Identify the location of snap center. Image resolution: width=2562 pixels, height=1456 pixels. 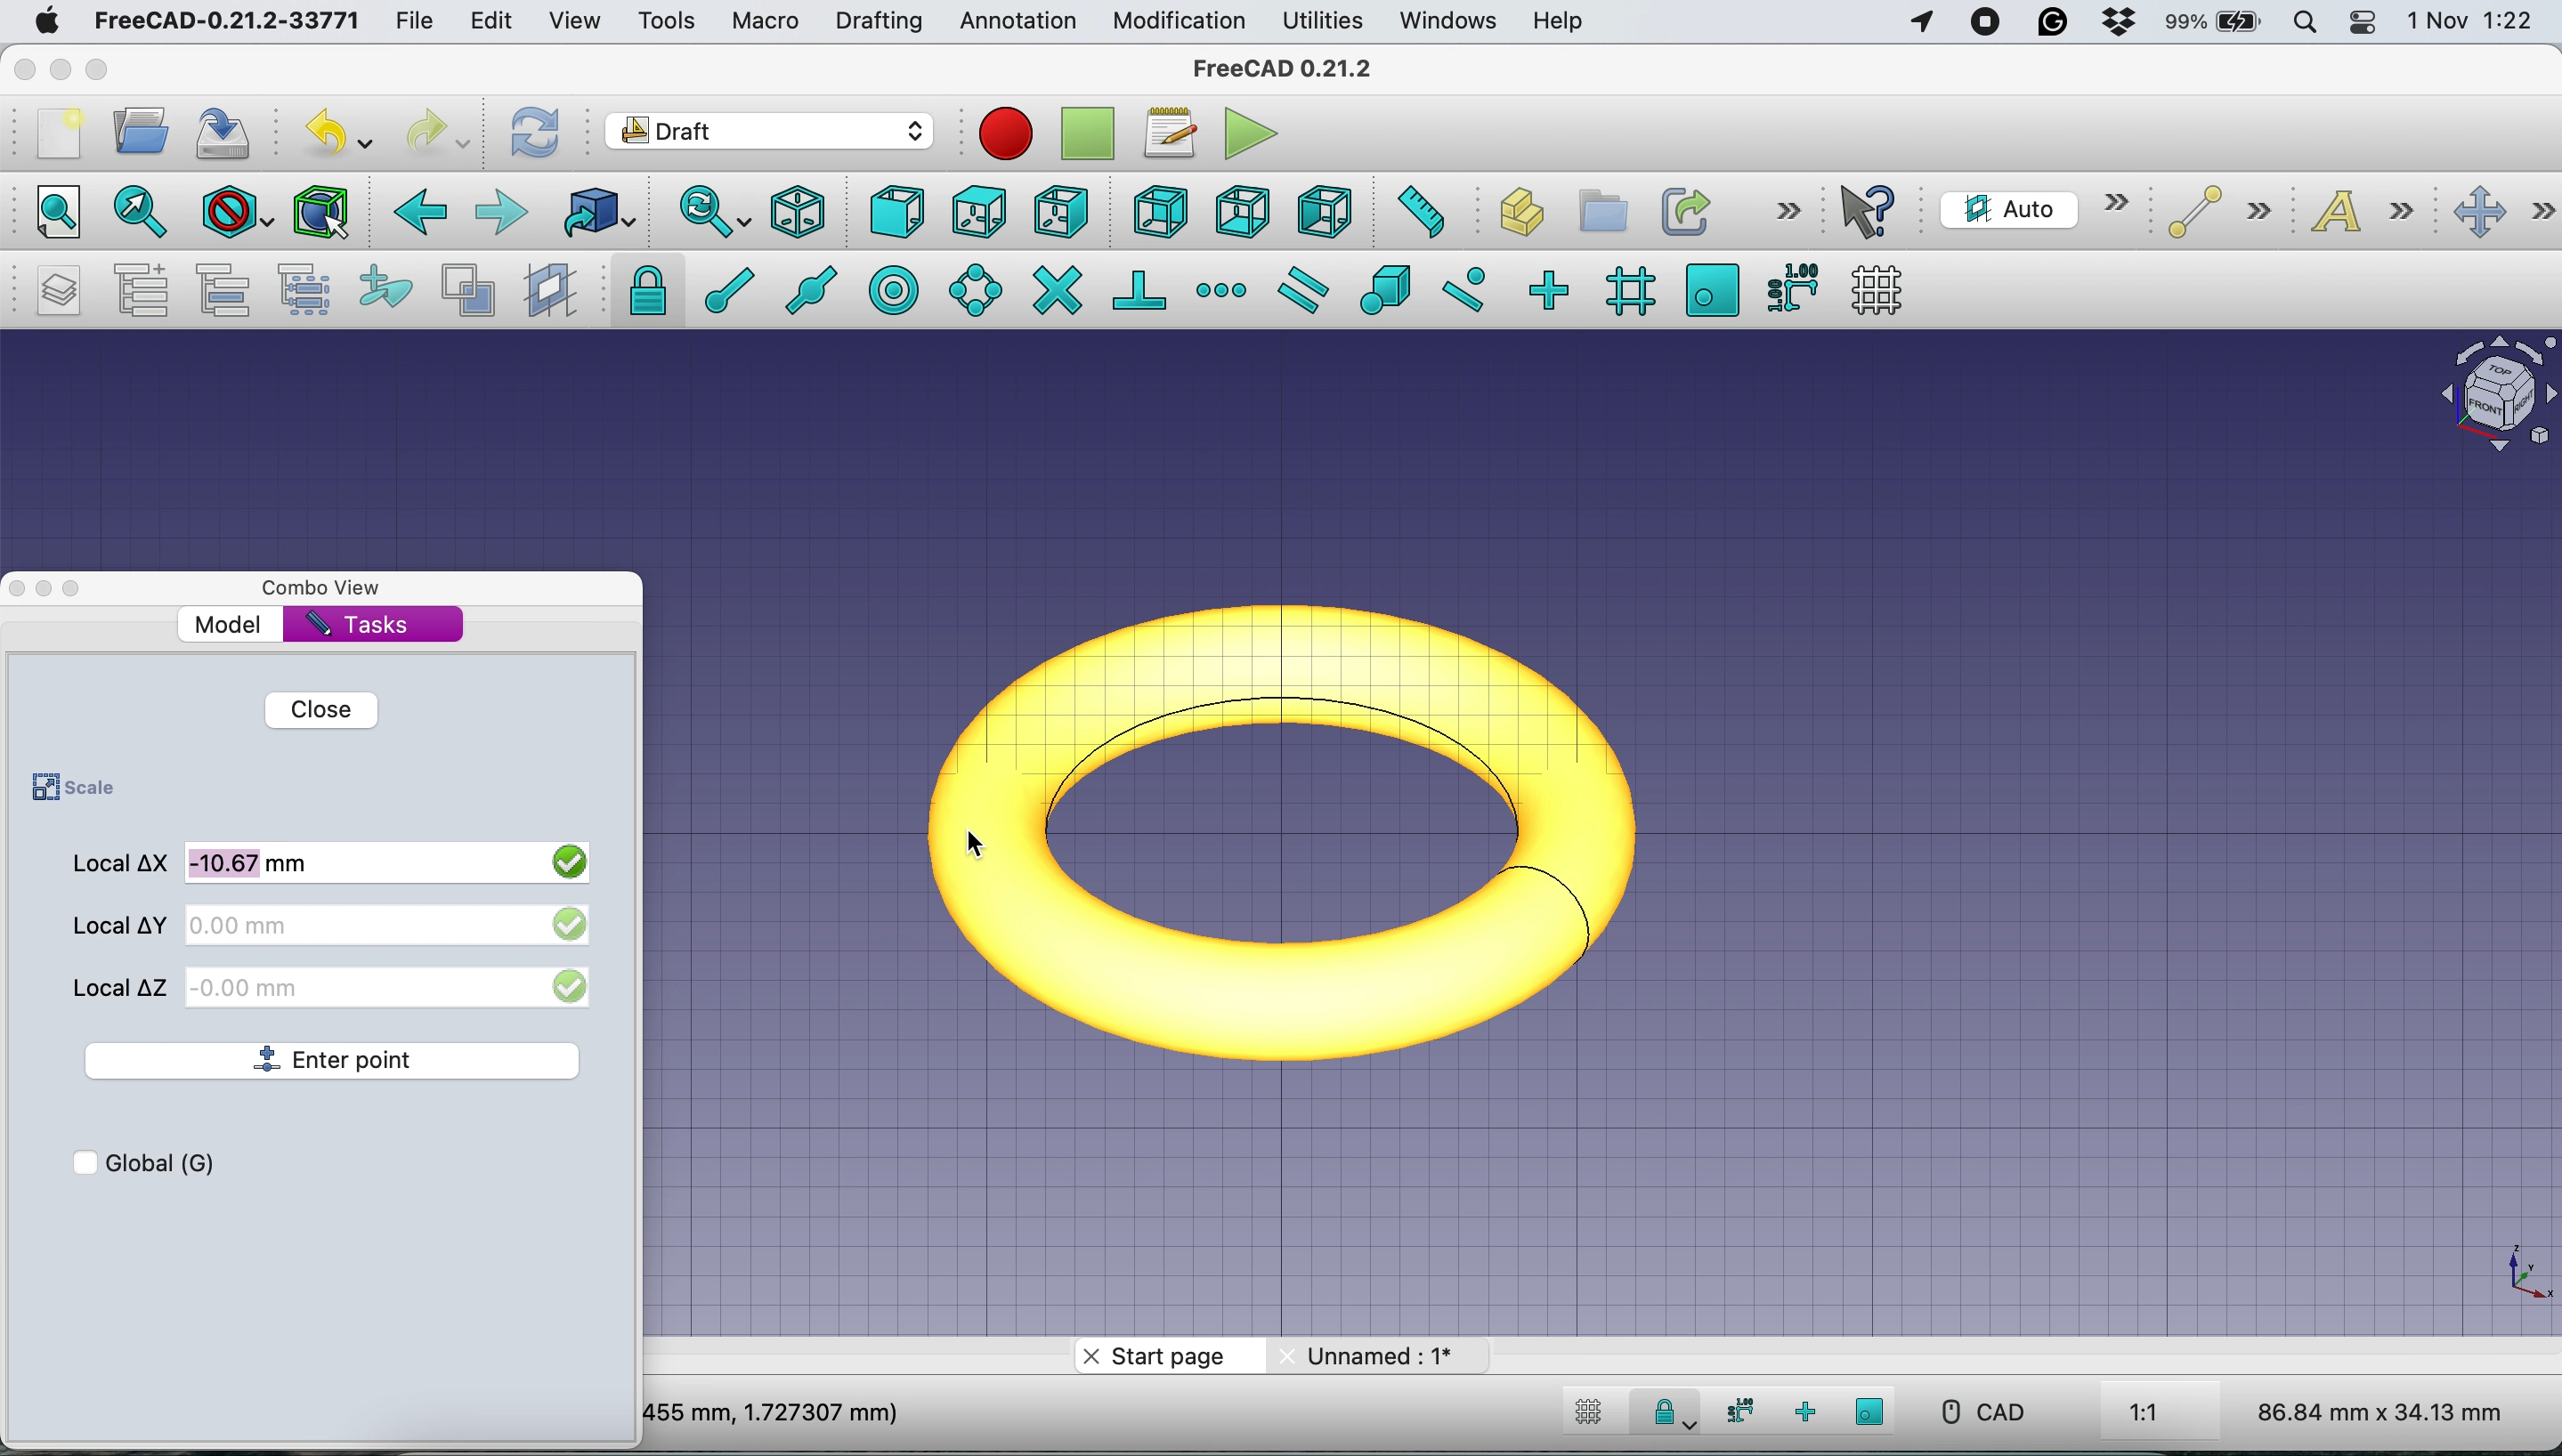
(896, 289).